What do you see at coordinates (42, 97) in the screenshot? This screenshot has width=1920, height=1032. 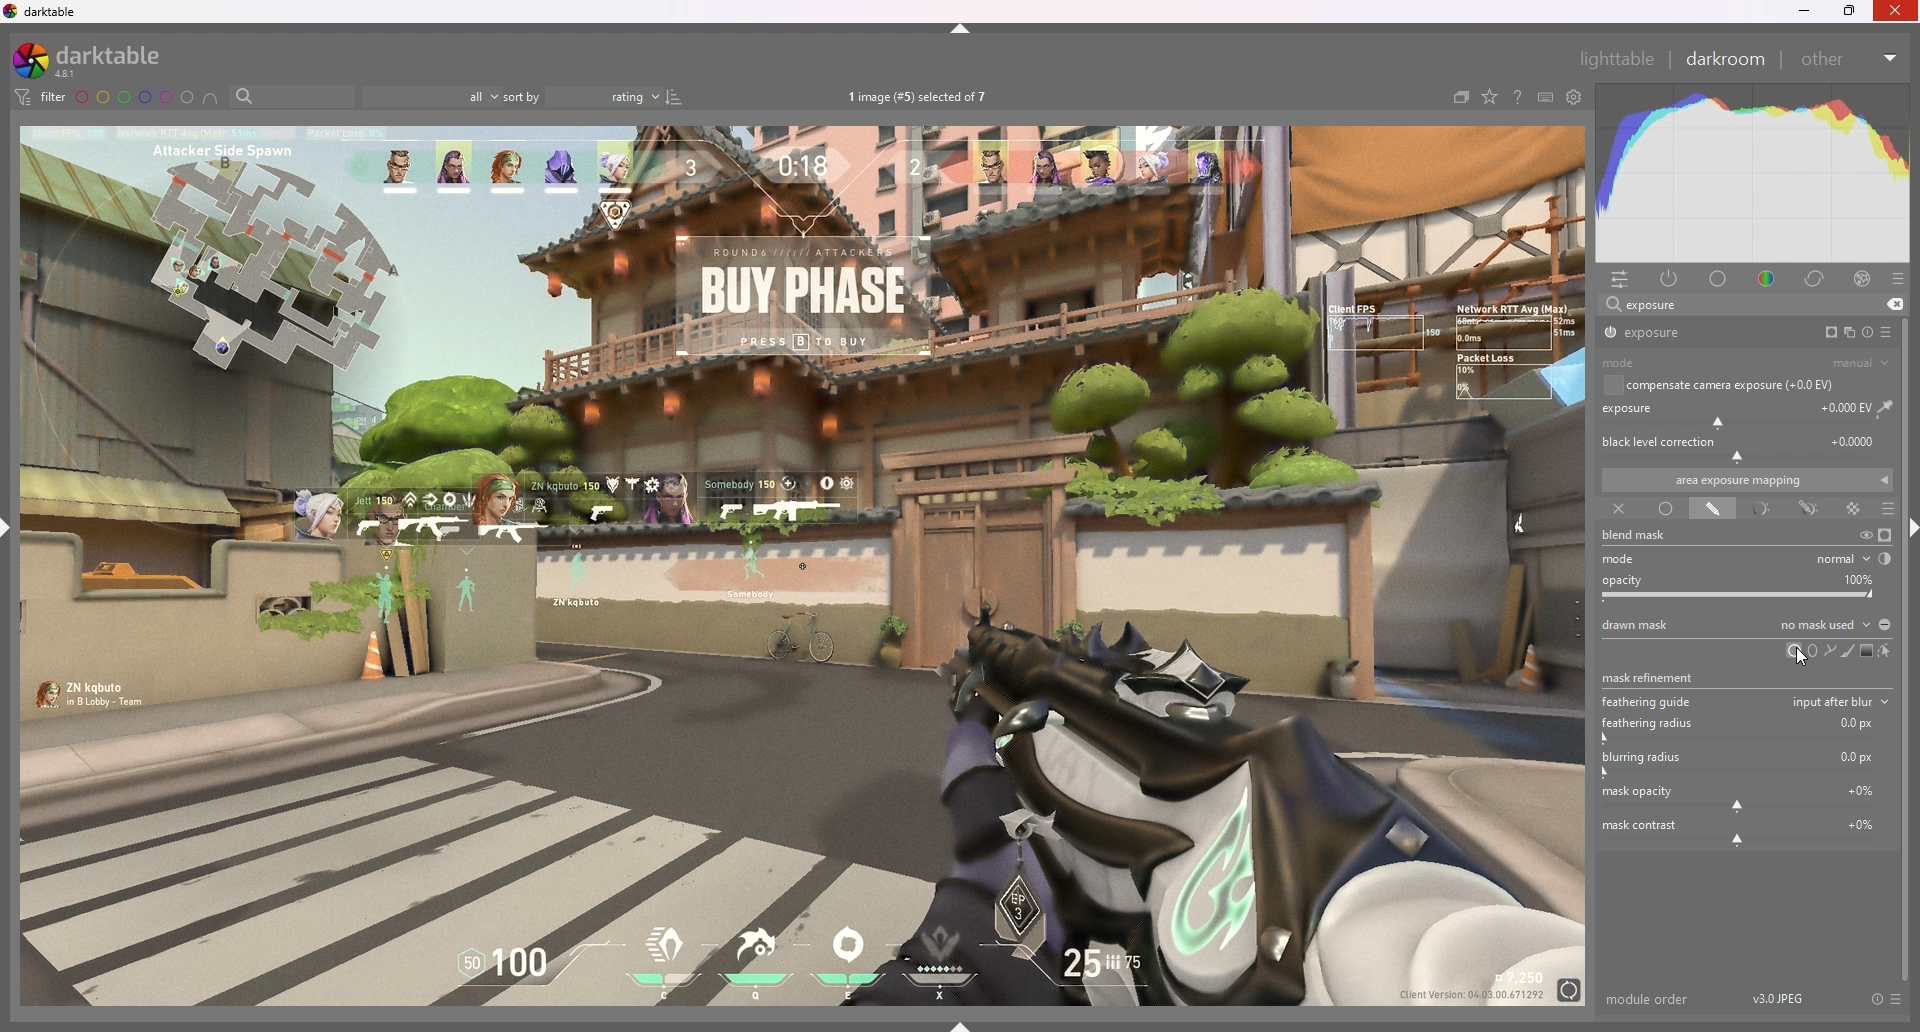 I see `filter` at bounding box center [42, 97].